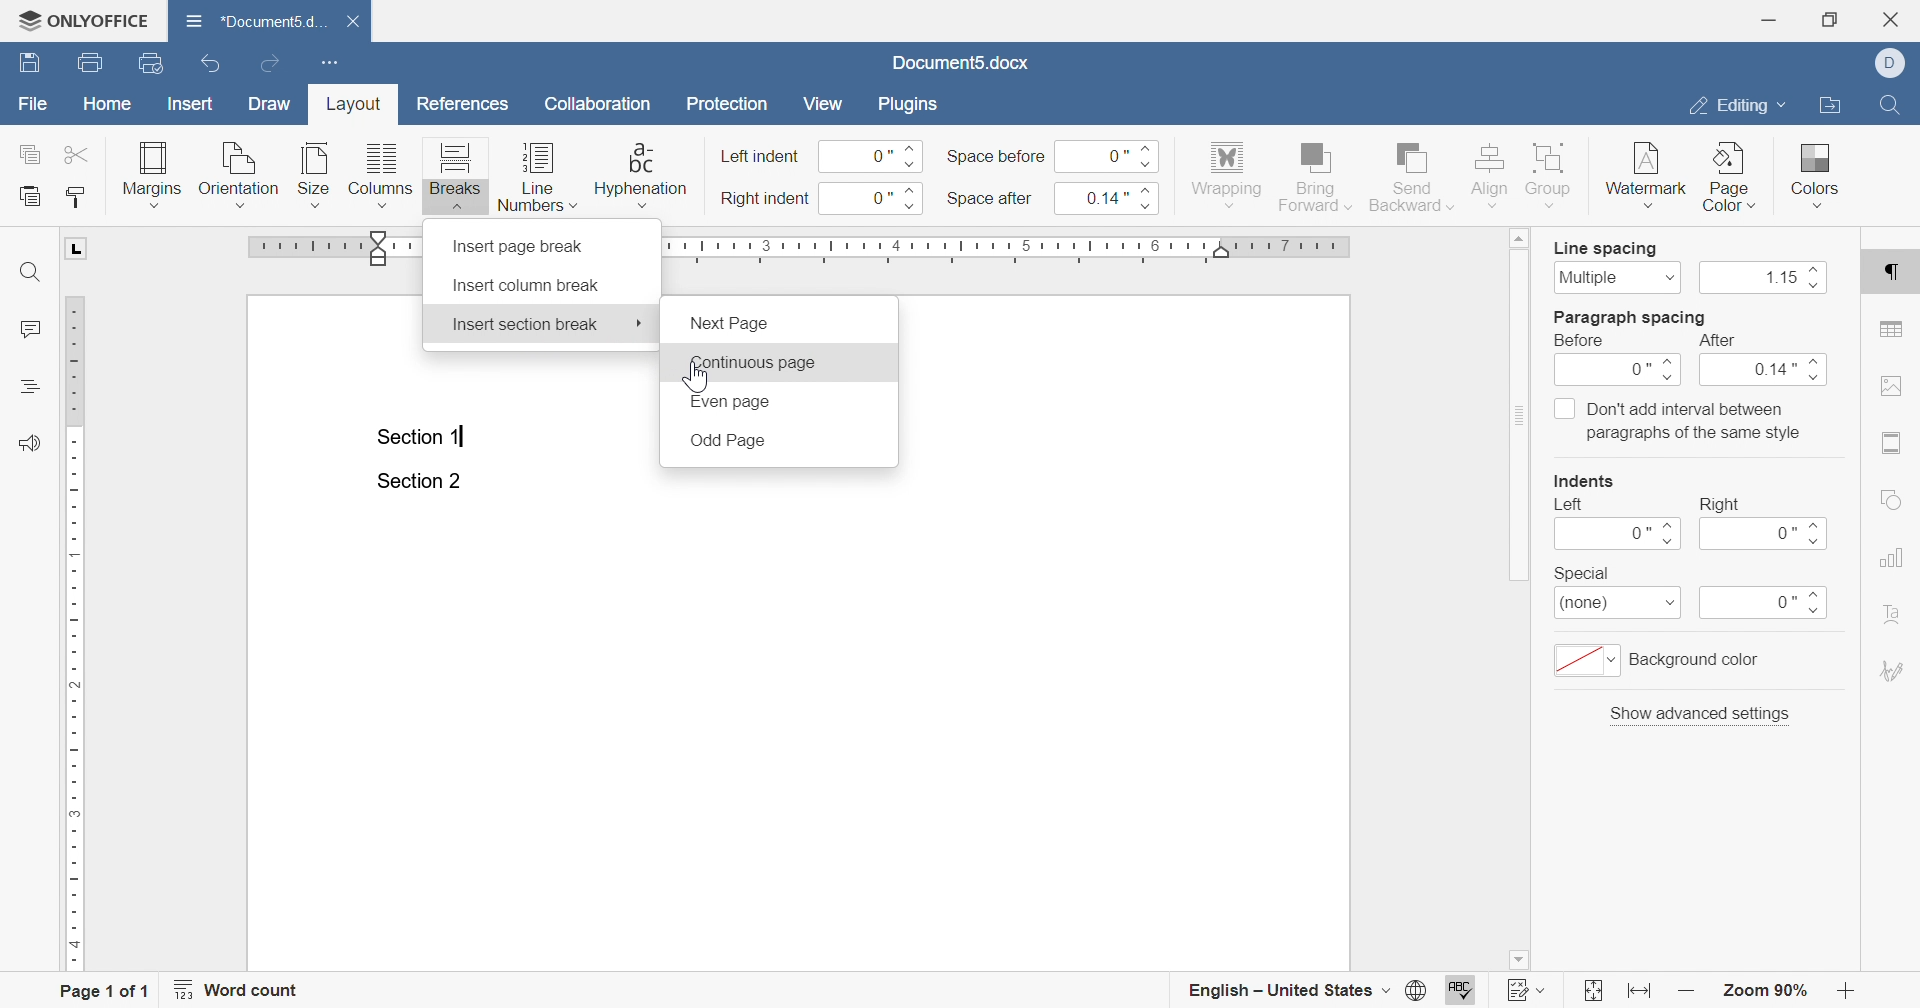 This screenshot has width=1920, height=1008. What do you see at coordinates (1643, 179) in the screenshot?
I see `watermark` at bounding box center [1643, 179].